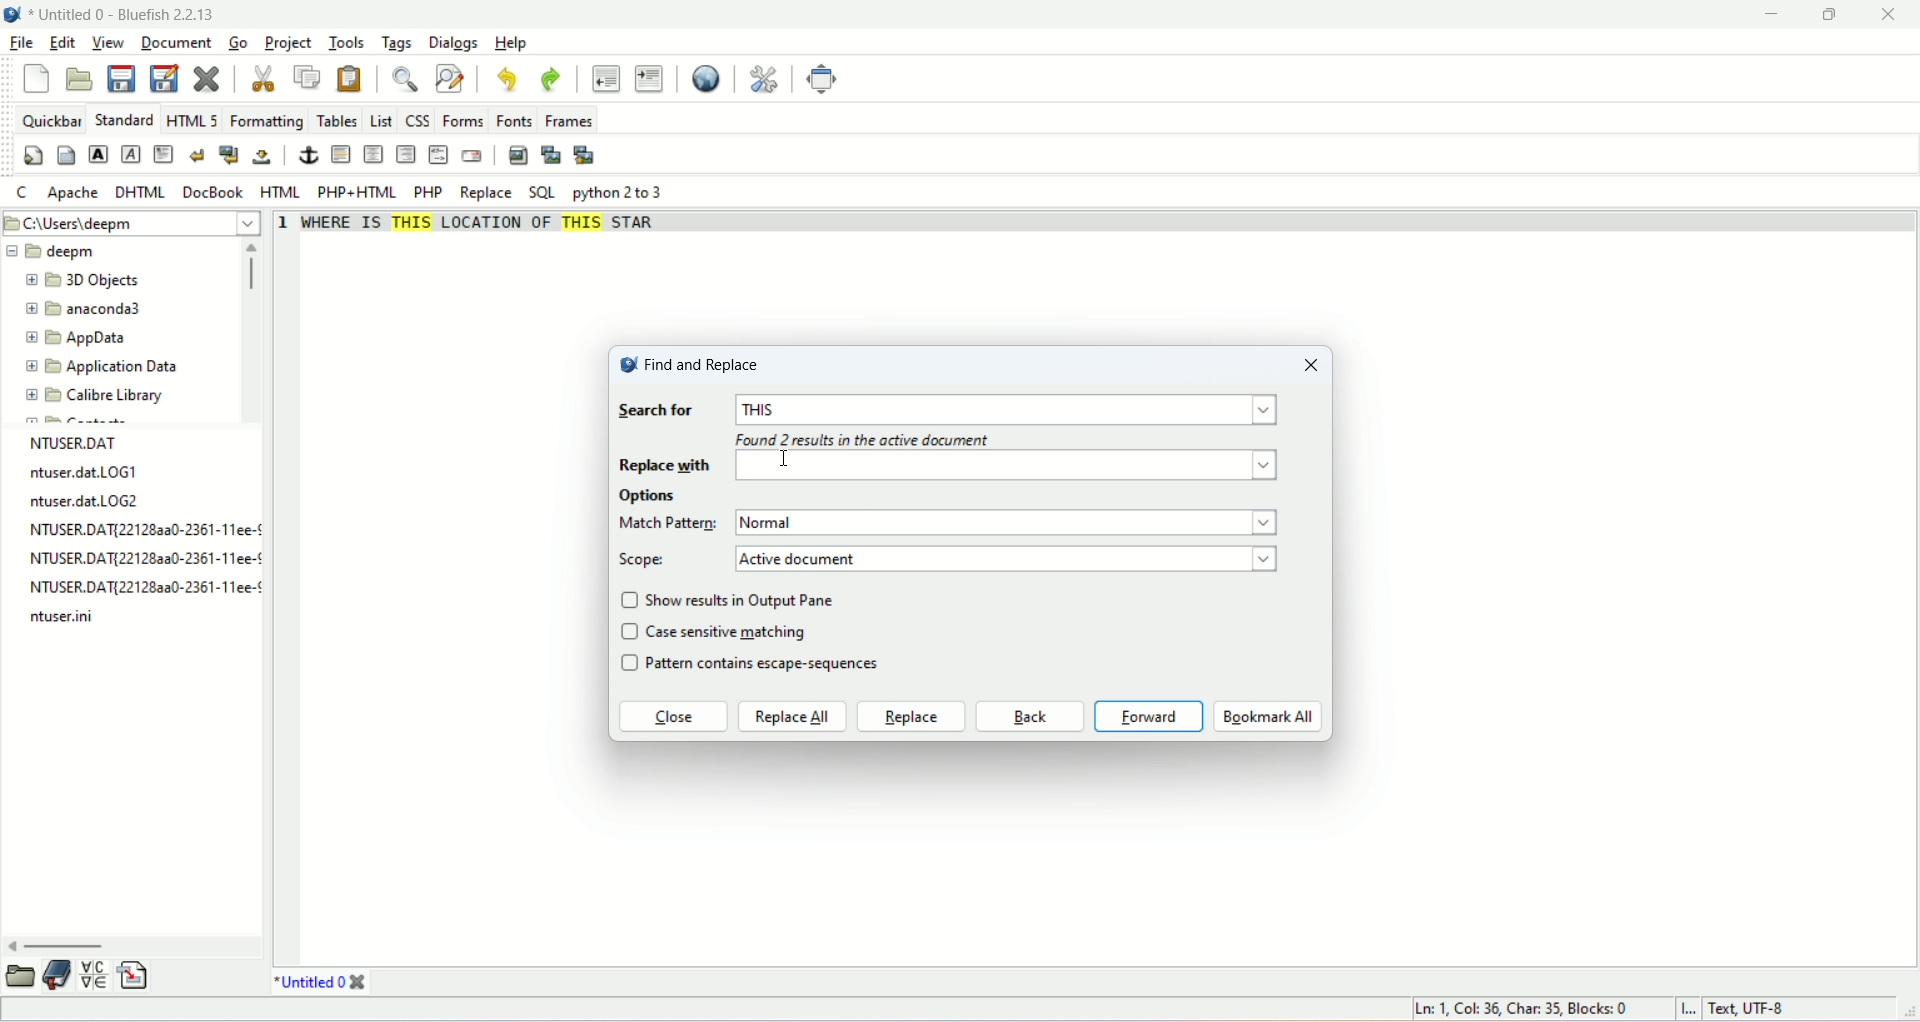  Describe the element at coordinates (648, 78) in the screenshot. I see `indent` at that location.